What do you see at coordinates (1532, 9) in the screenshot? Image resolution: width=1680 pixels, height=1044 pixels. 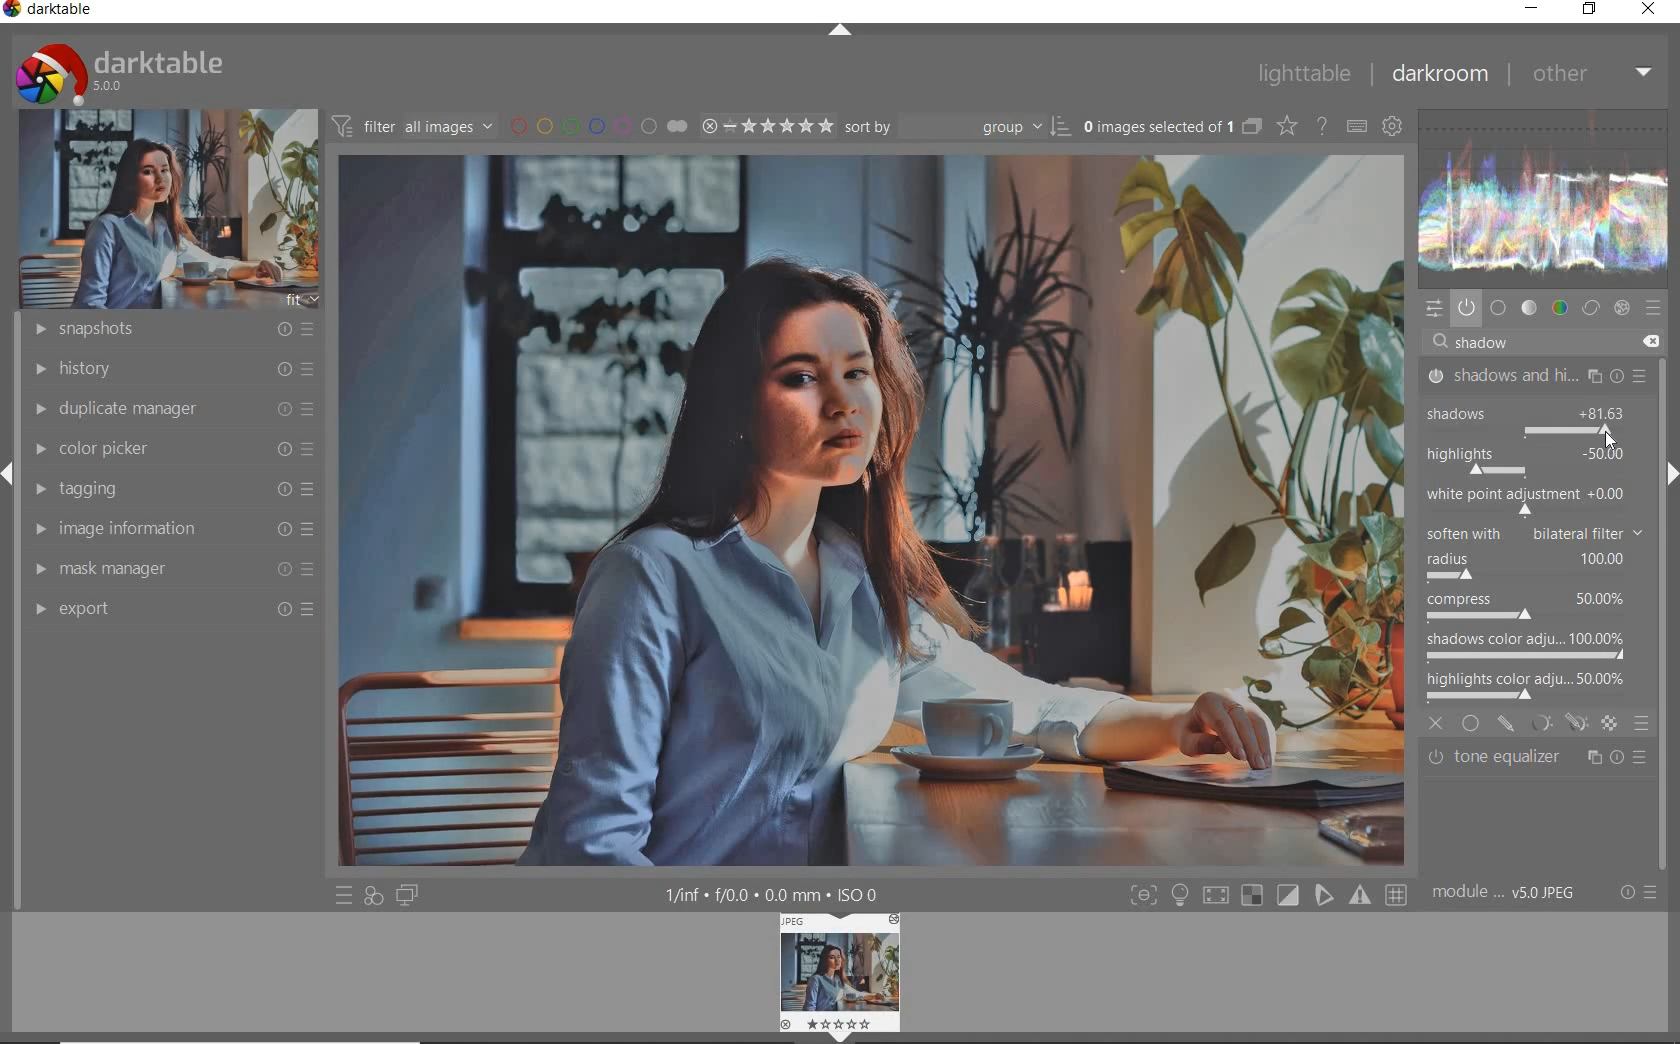 I see `minimize` at bounding box center [1532, 9].